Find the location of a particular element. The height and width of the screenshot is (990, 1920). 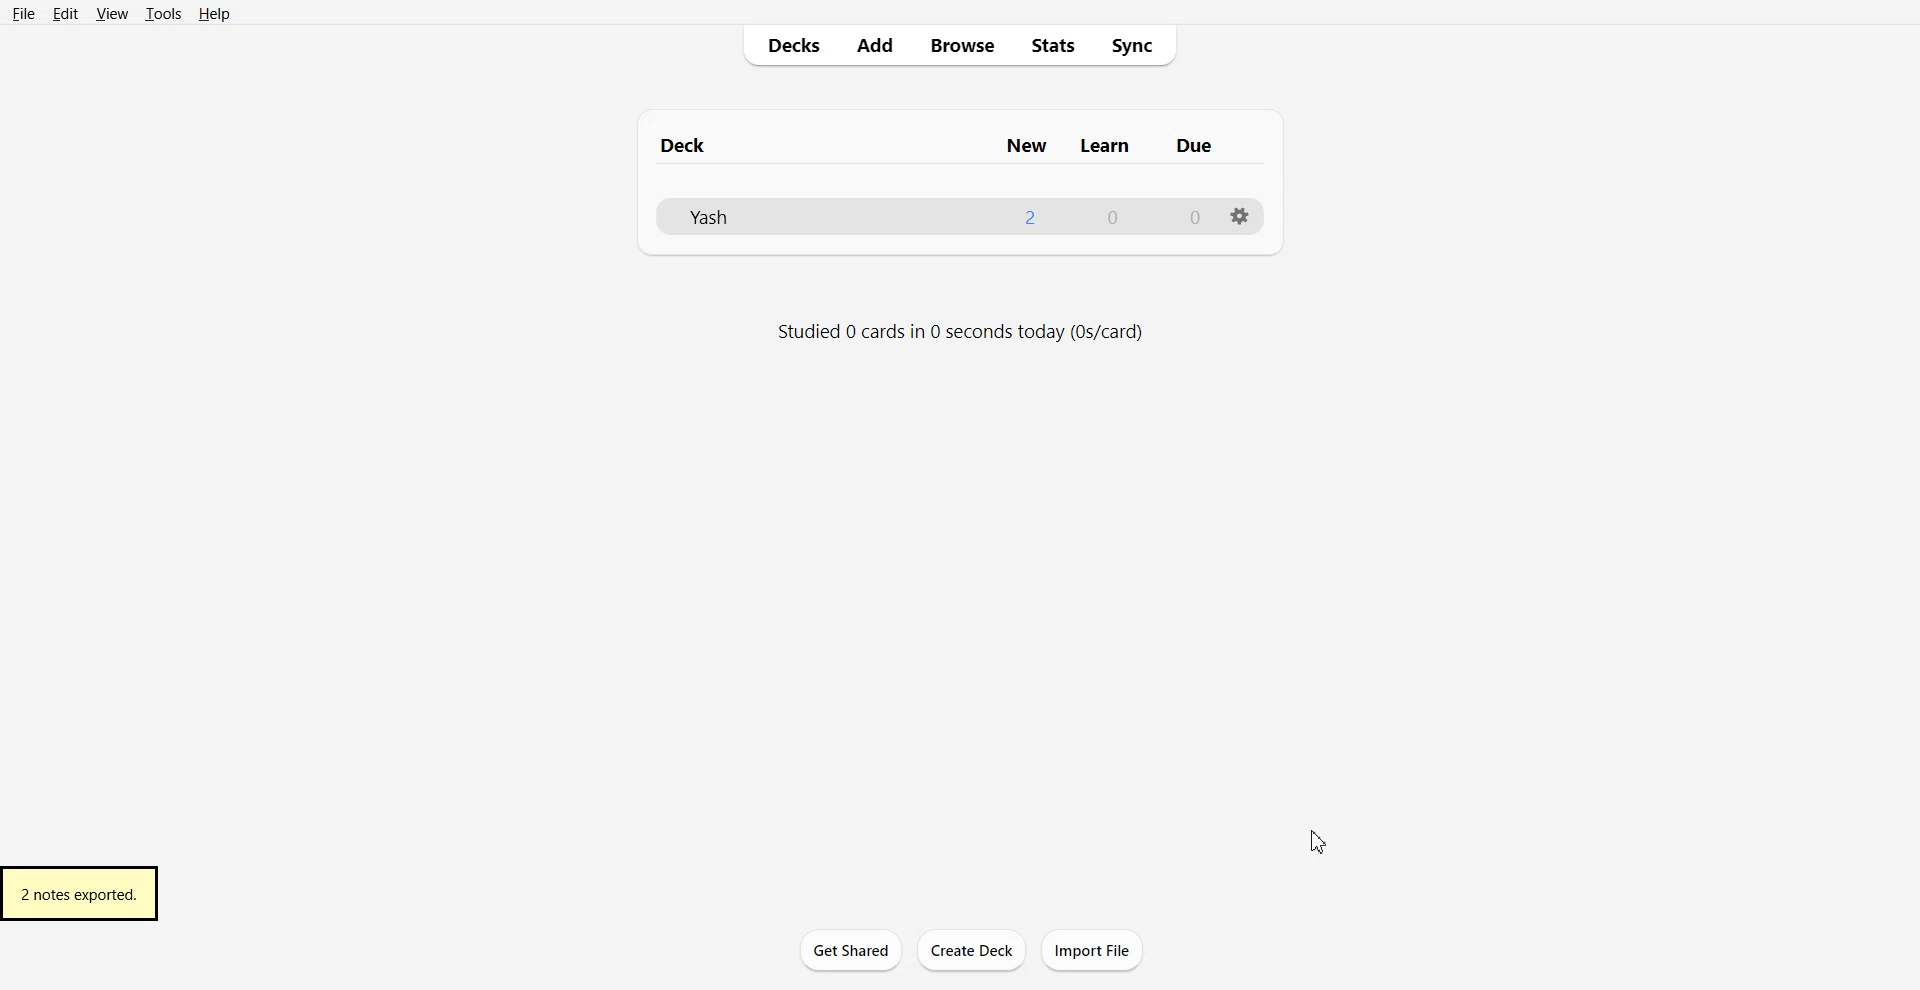

due is located at coordinates (1196, 146).